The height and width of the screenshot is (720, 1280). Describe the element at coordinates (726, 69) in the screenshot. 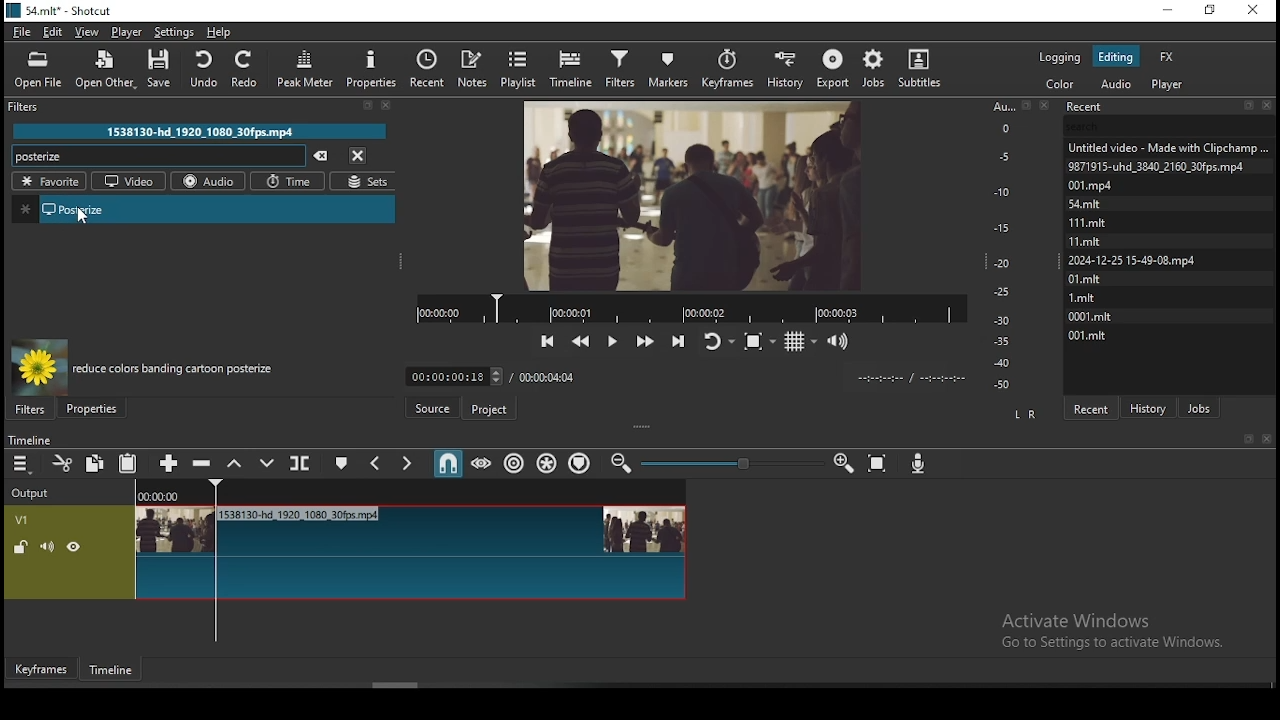

I see `keyframes` at that location.